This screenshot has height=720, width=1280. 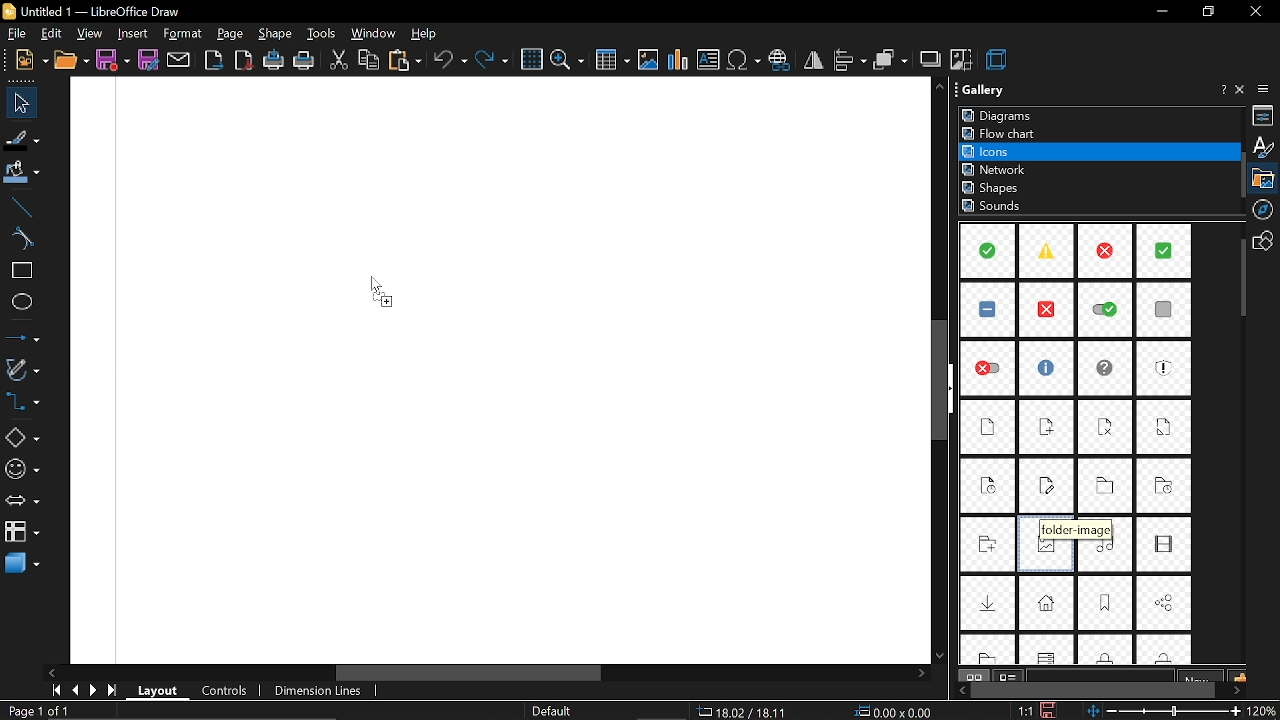 What do you see at coordinates (183, 35) in the screenshot?
I see `format` at bounding box center [183, 35].